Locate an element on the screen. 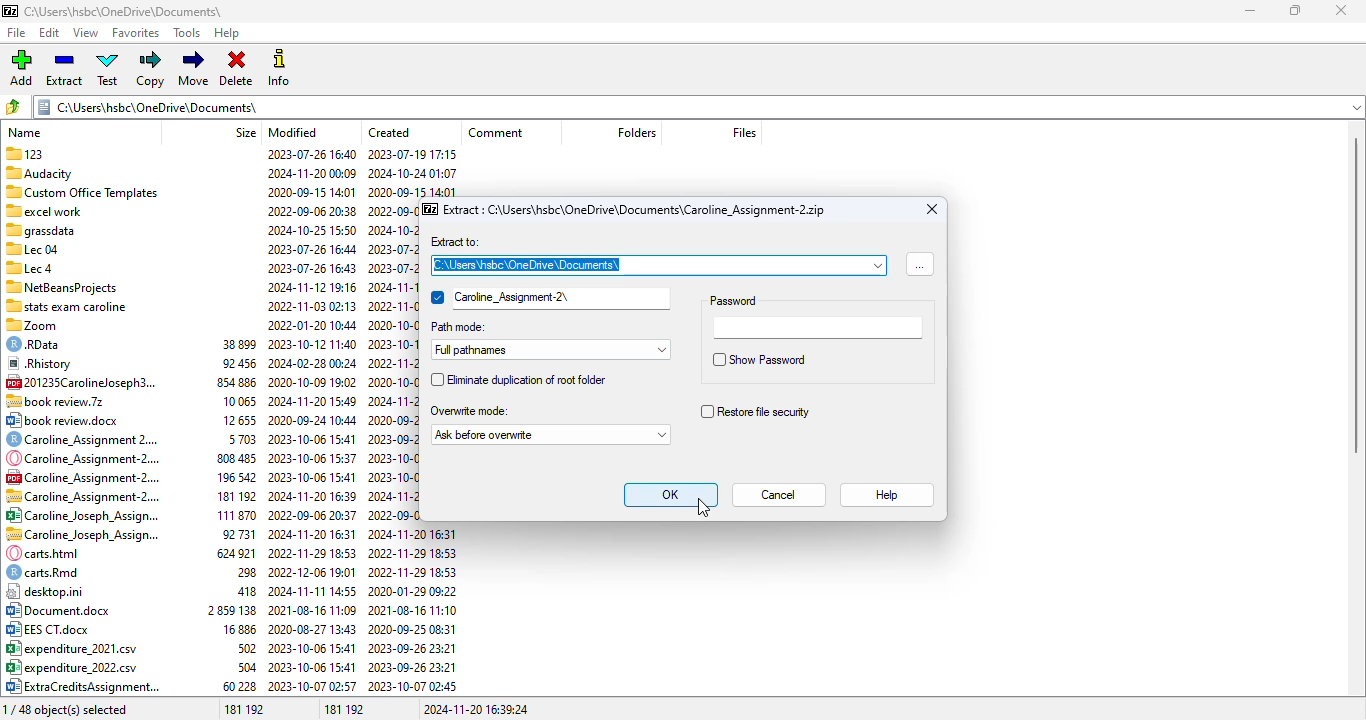 The height and width of the screenshot is (720, 1366). 2024-11-20 16:39:24 is located at coordinates (476, 709).